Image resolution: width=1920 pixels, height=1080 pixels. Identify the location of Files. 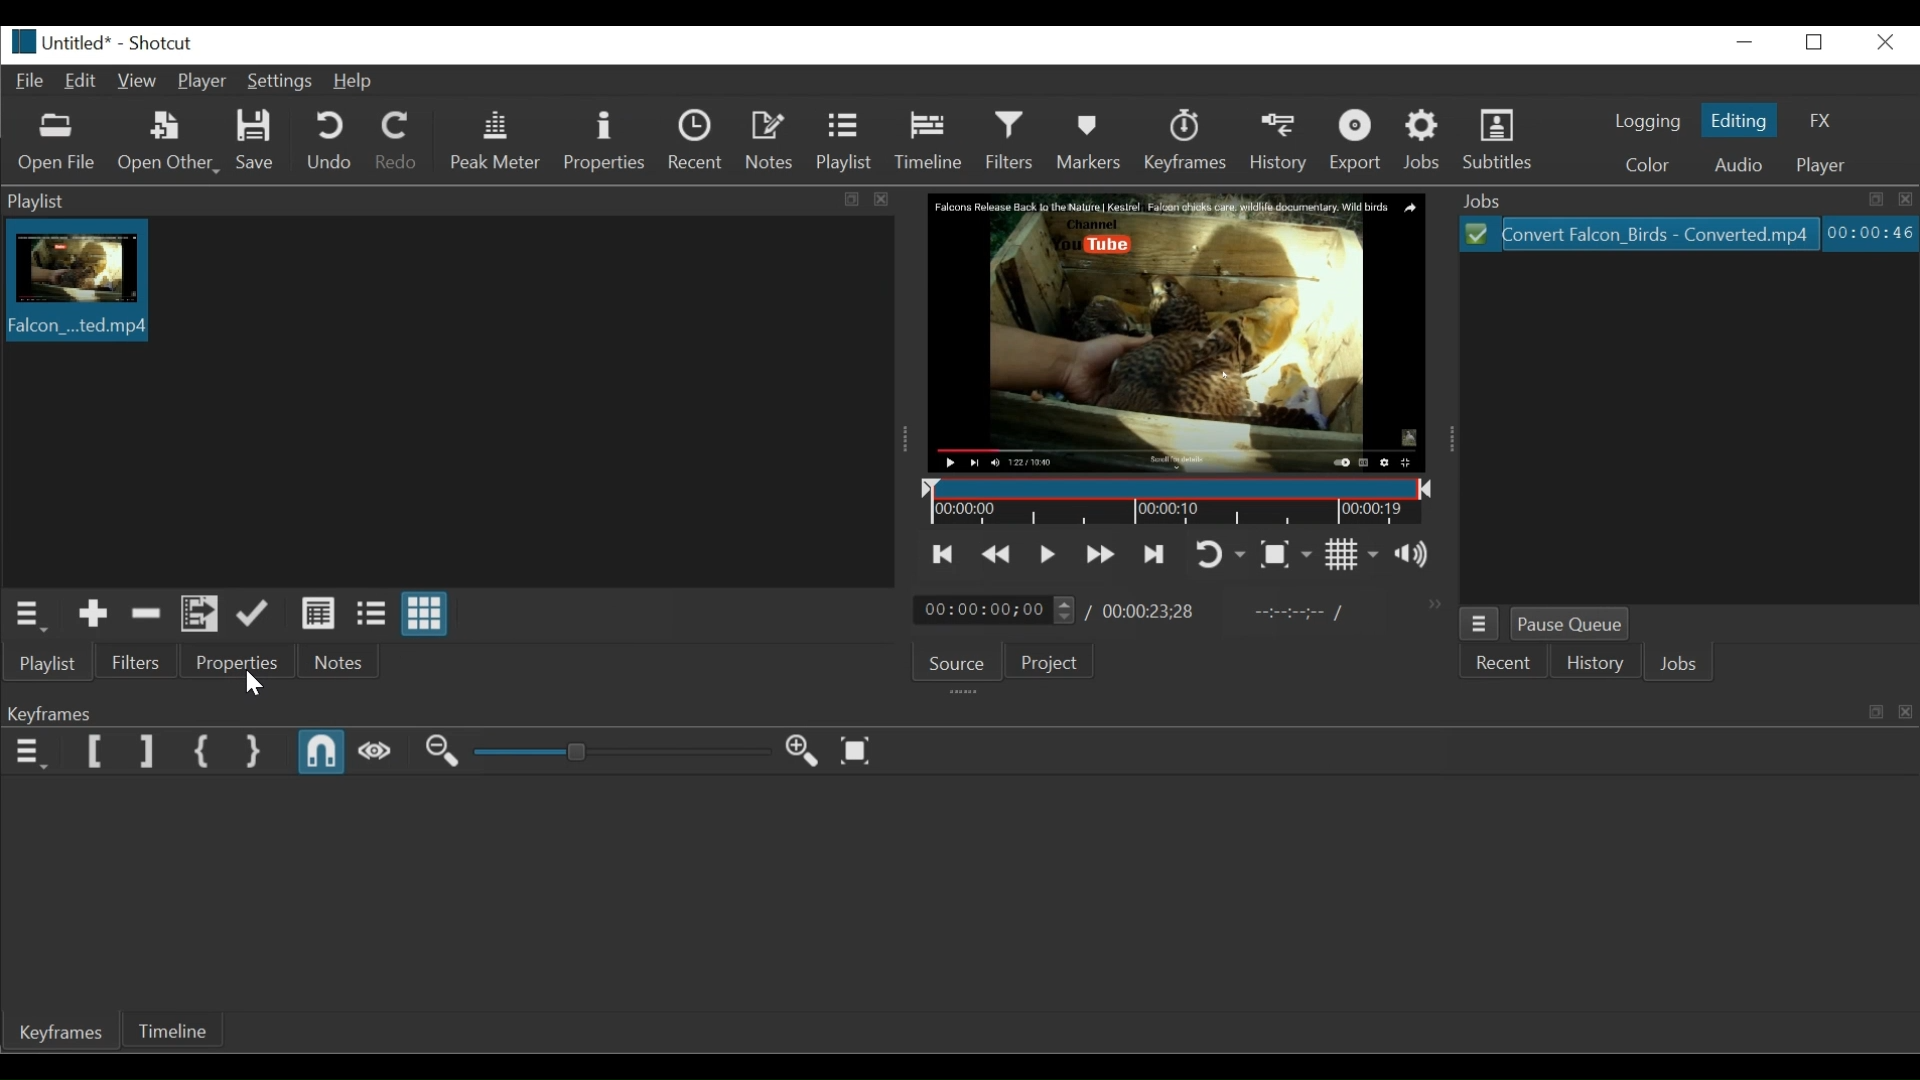
(1636, 235).